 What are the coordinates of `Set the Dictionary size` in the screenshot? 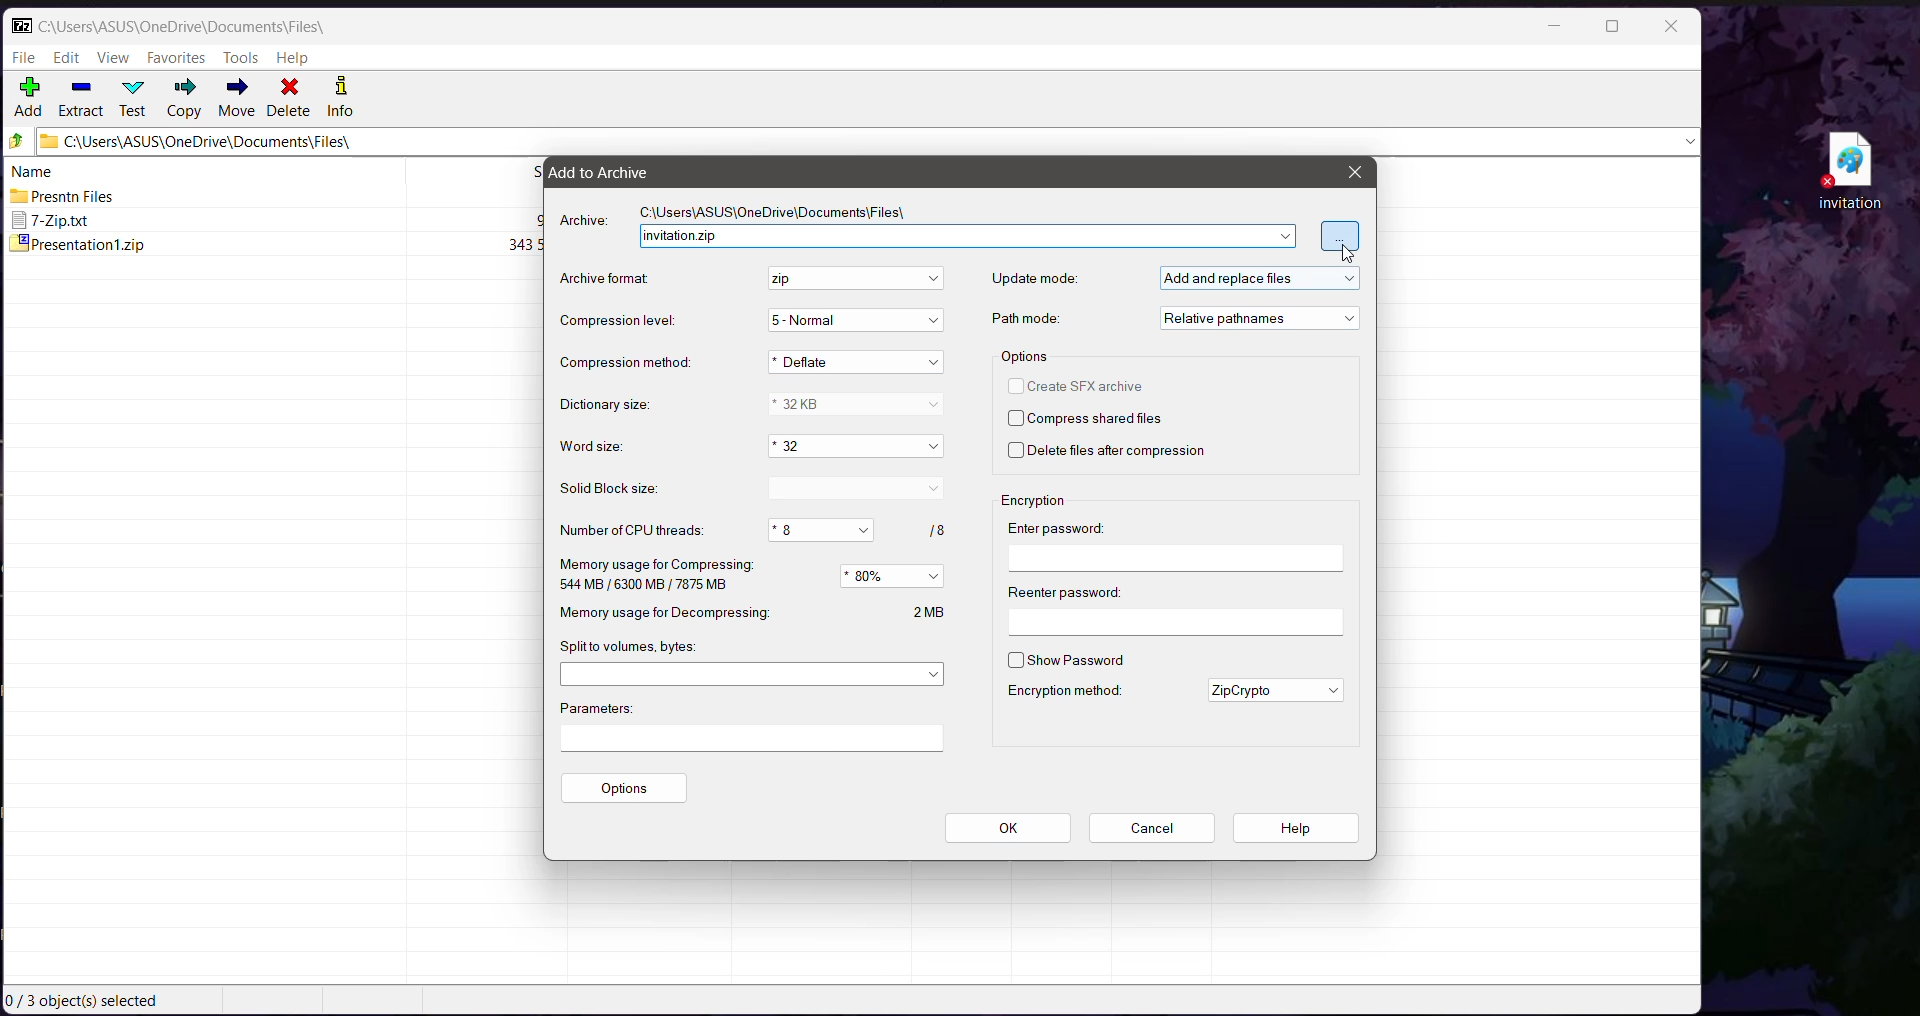 It's located at (856, 403).